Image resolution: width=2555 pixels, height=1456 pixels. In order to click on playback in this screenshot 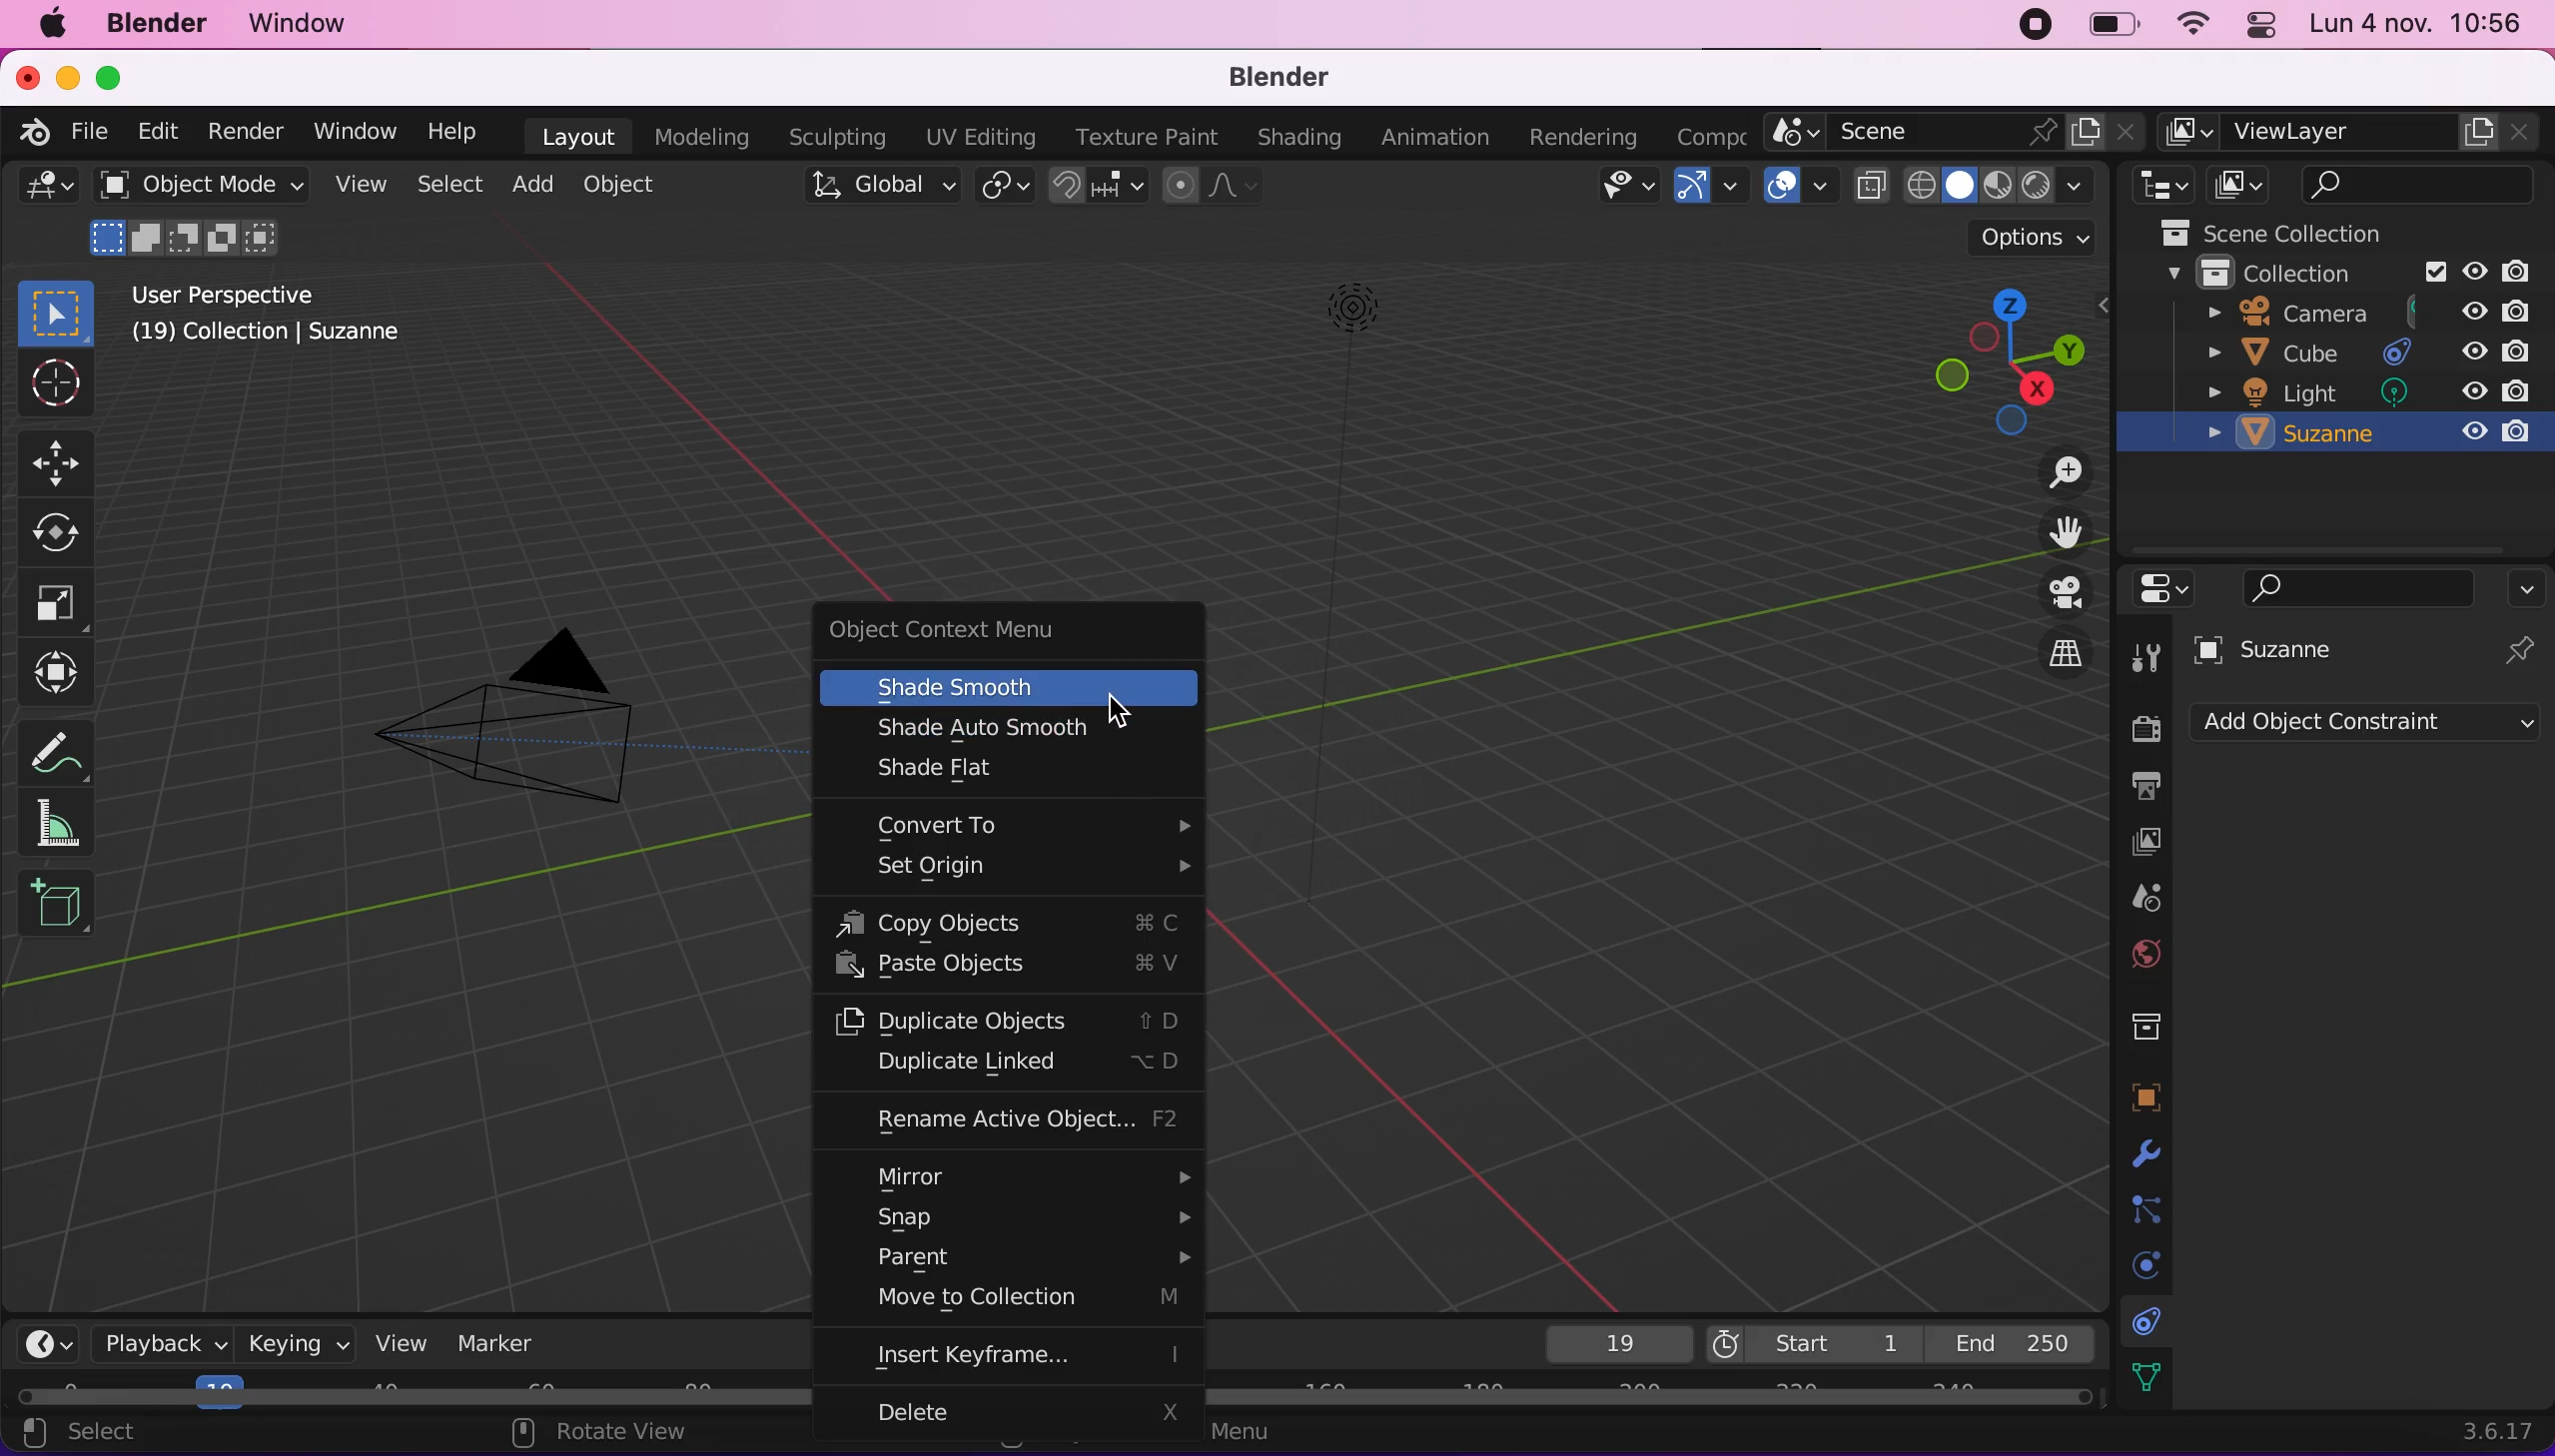, I will do `click(164, 1344)`.